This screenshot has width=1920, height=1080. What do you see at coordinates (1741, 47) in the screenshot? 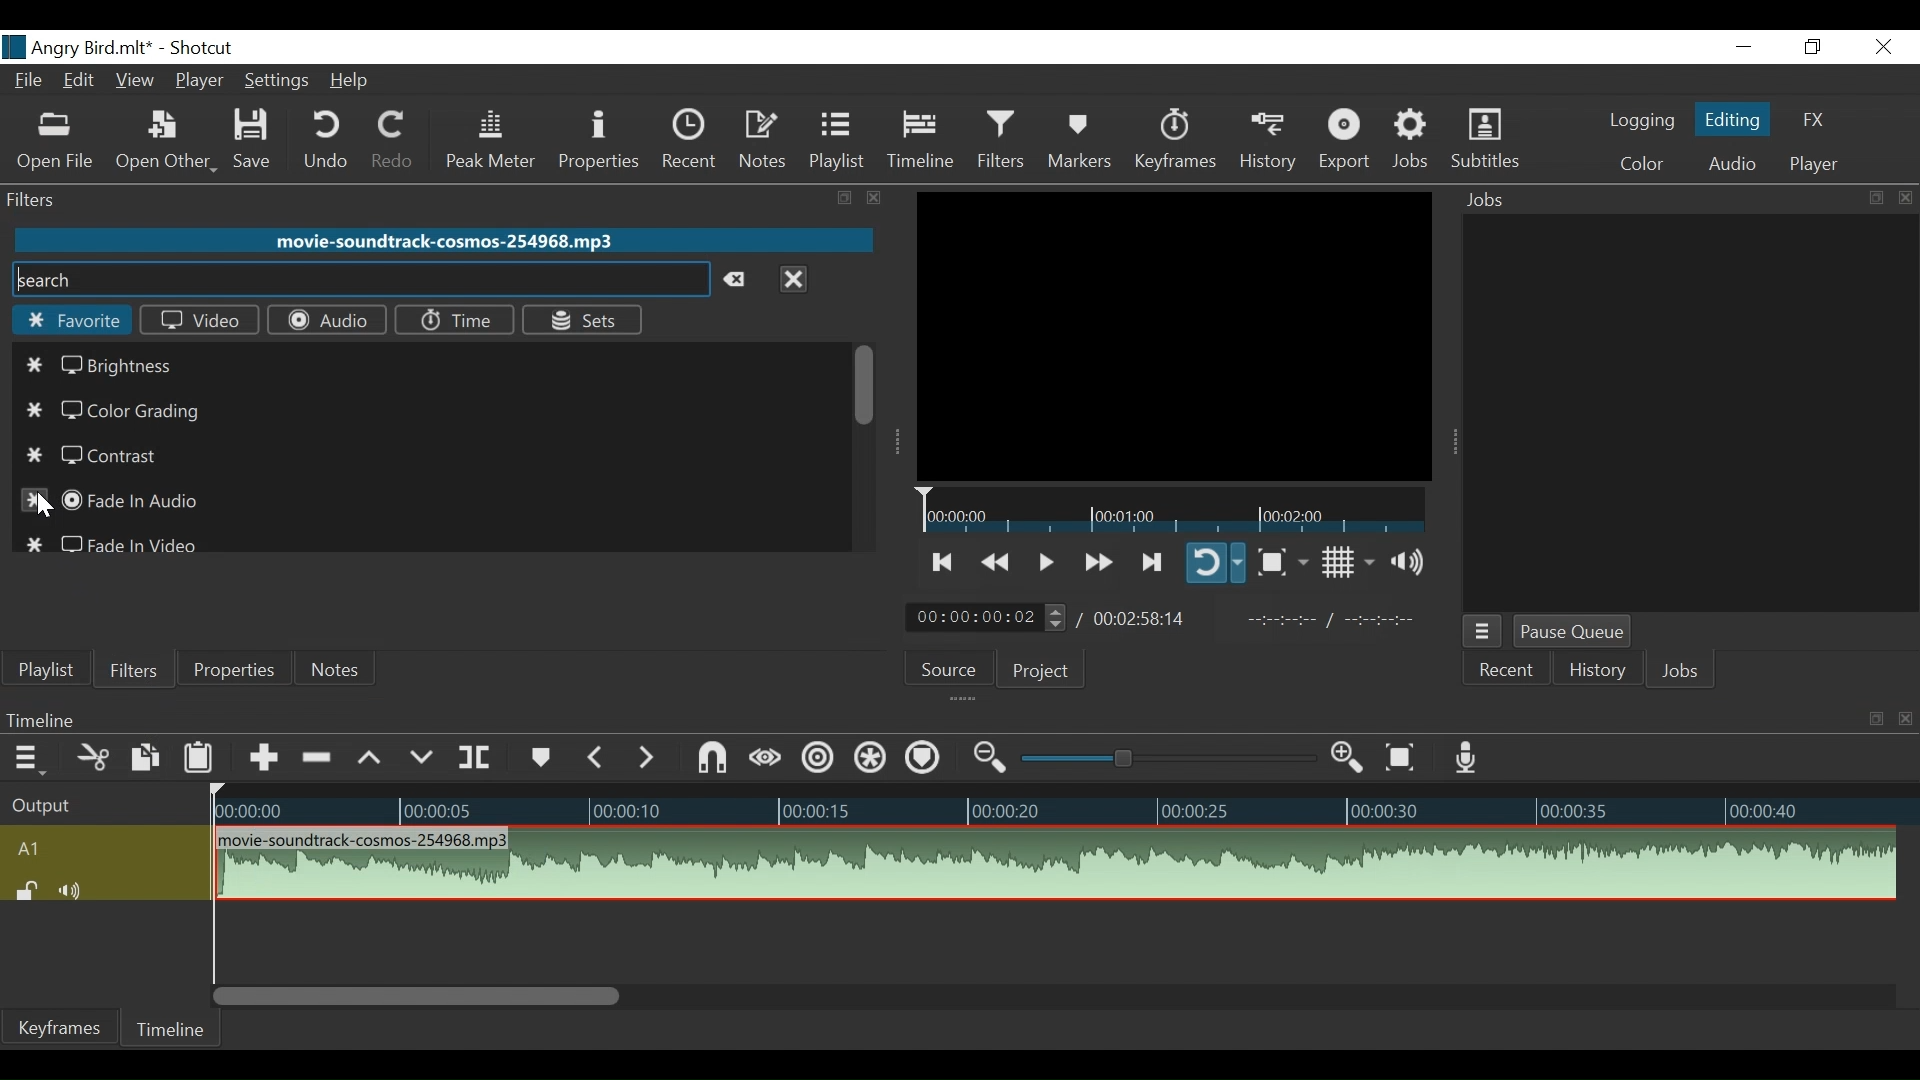
I see `minimize` at bounding box center [1741, 47].